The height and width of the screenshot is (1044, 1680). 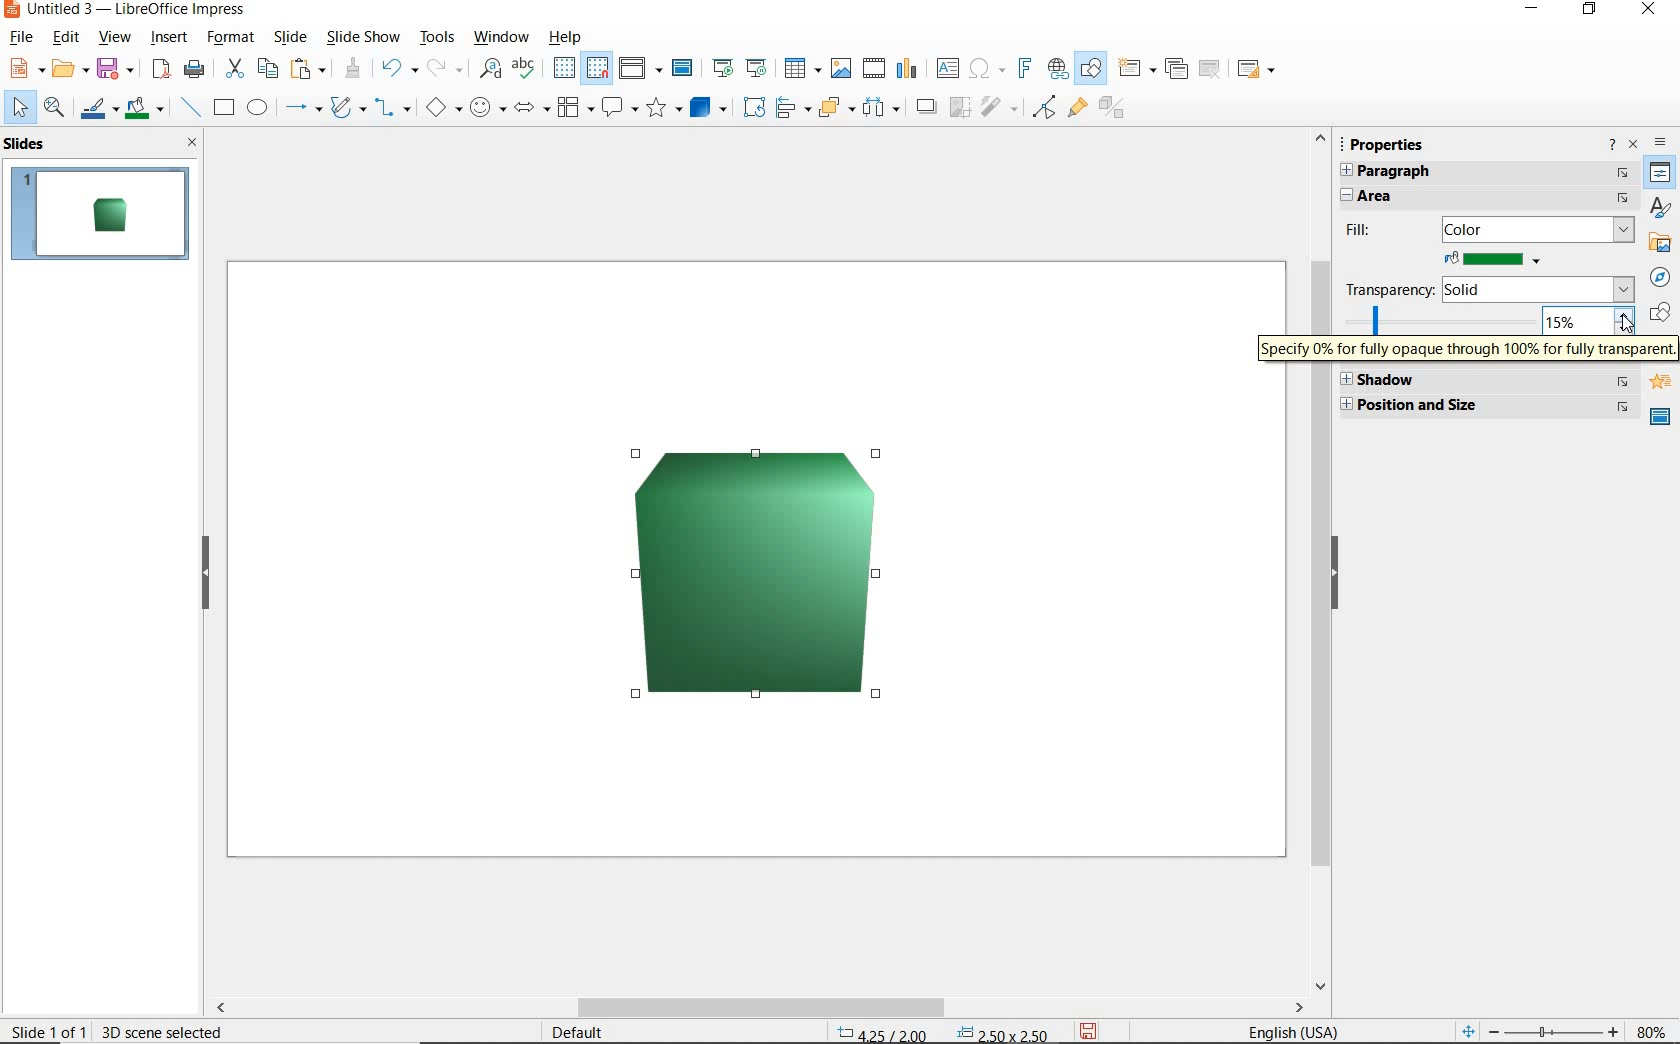 What do you see at coordinates (1584, 320) in the screenshot?
I see `15%` at bounding box center [1584, 320].